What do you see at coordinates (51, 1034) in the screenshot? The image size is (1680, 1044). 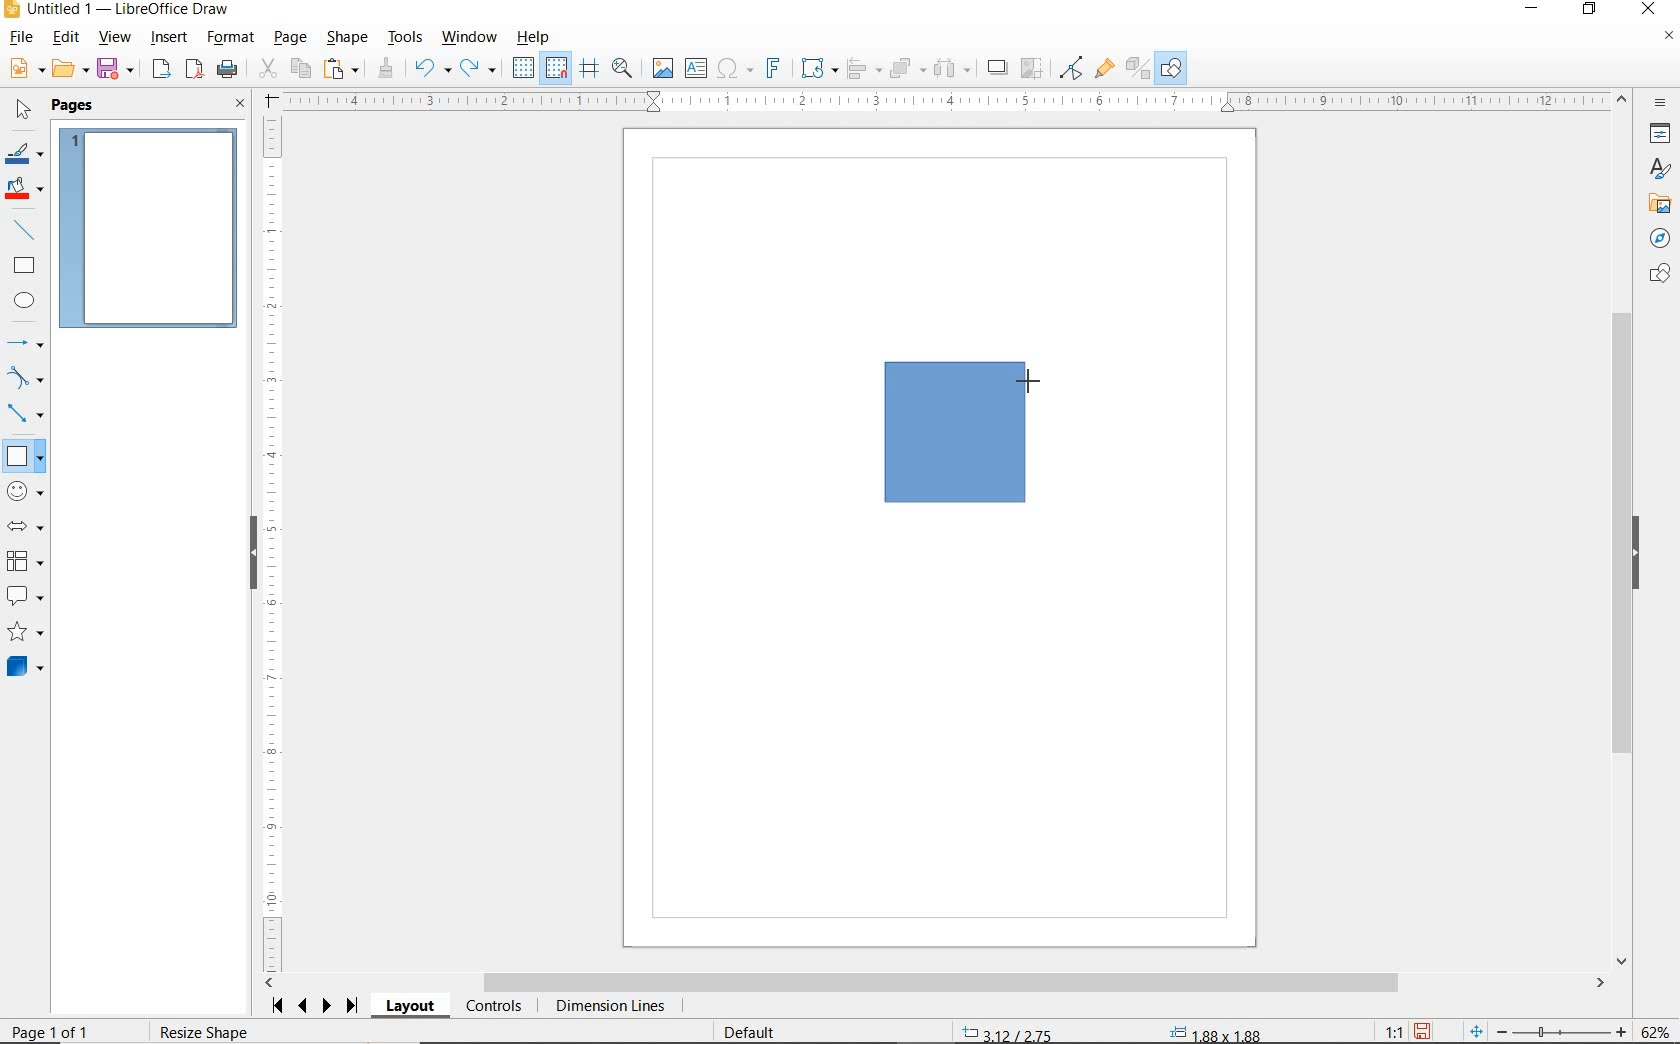 I see `PAGE 1 OF 1` at bounding box center [51, 1034].